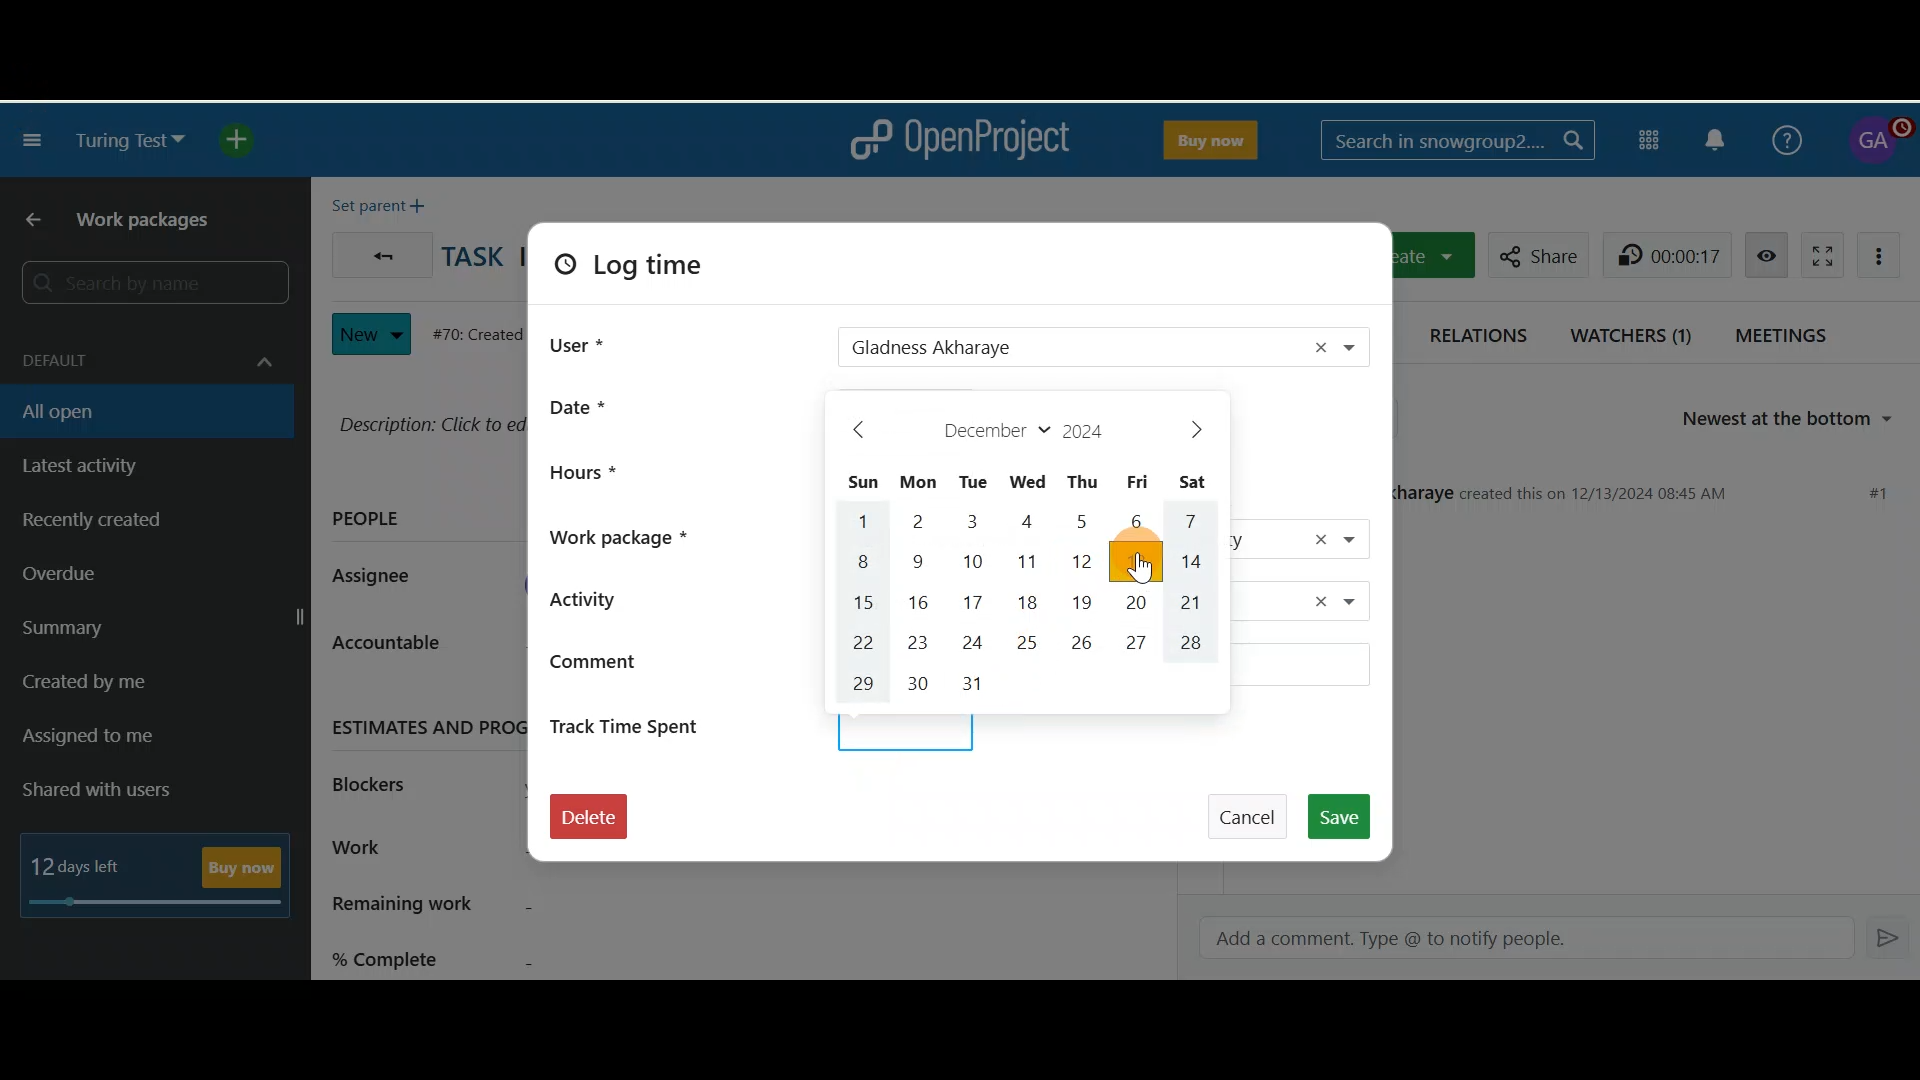 This screenshot has height=1080, width=1920. What do you see at coordinates (377, 250) in the screenshot?
I see `Back` at bounding box center [377, 250].